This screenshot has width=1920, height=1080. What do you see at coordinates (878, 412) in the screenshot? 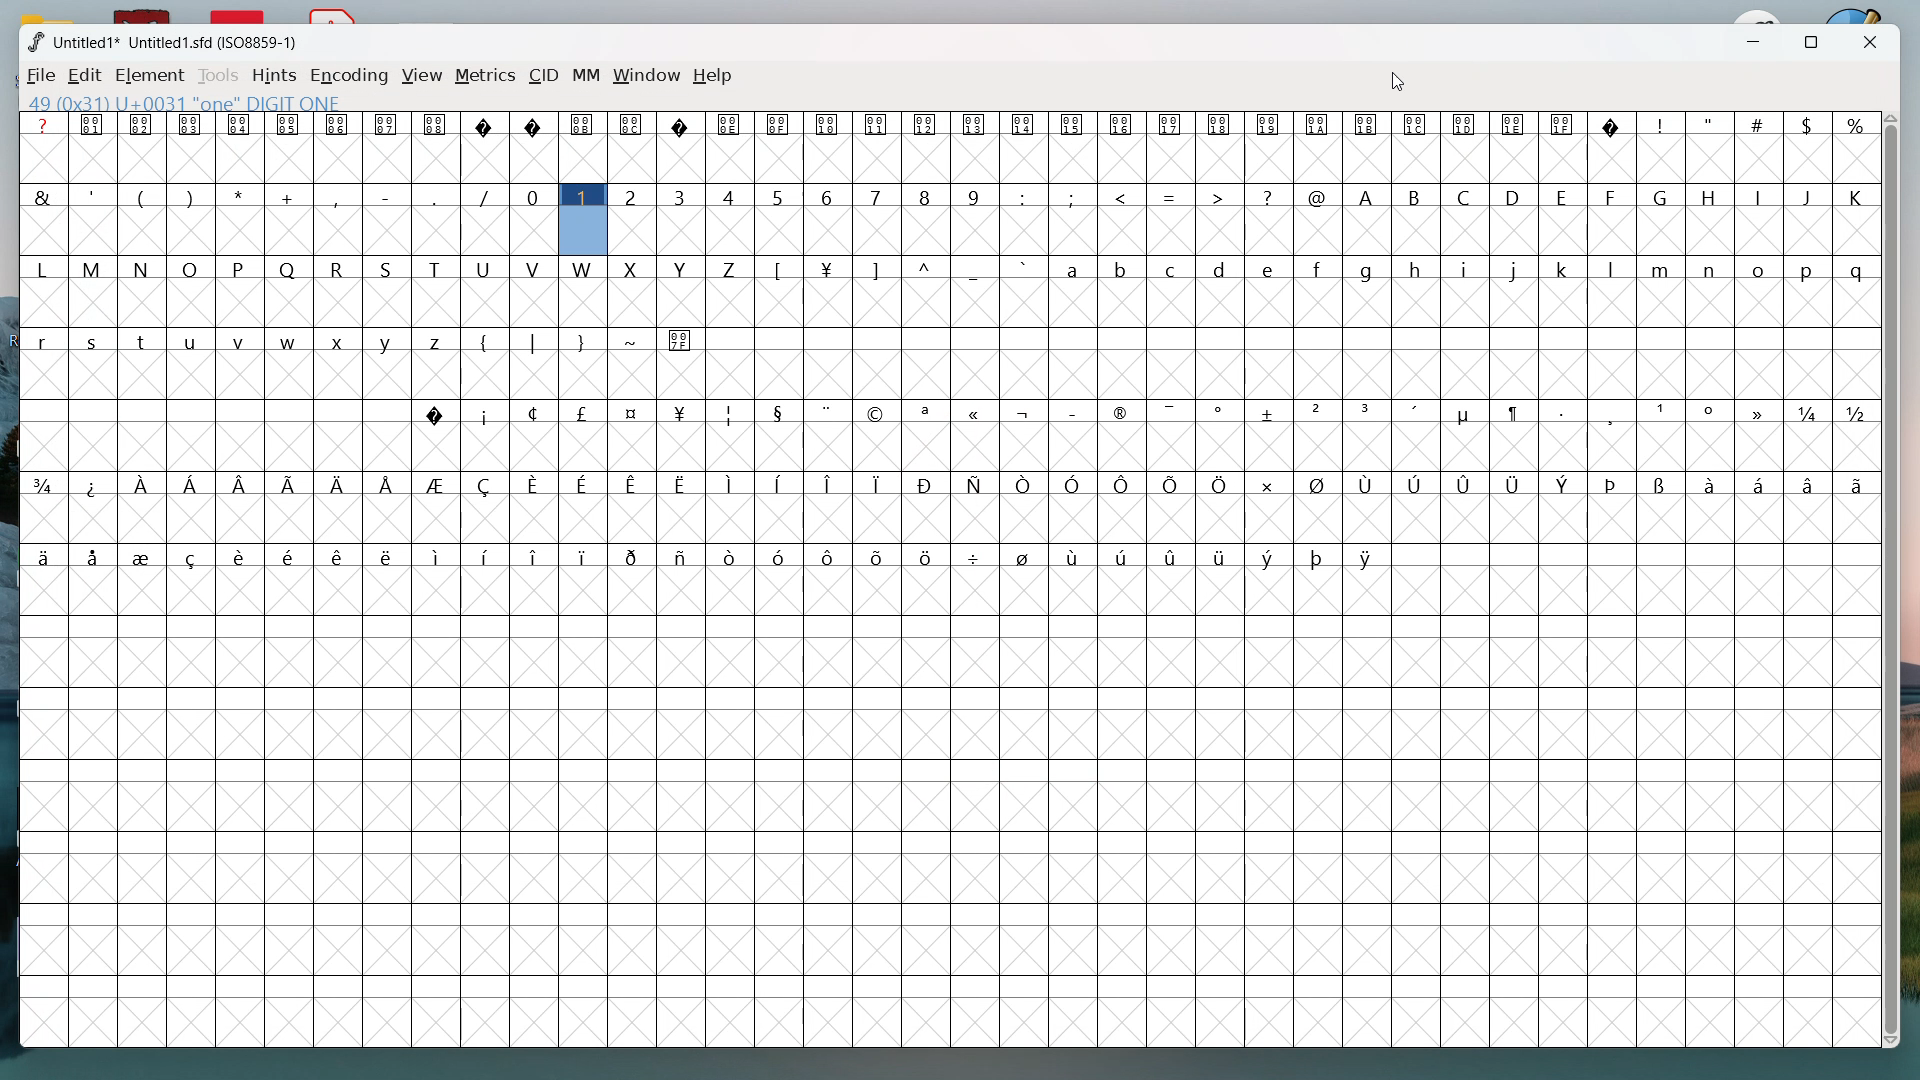
I see `symbol` at bounding box center [878, 412].